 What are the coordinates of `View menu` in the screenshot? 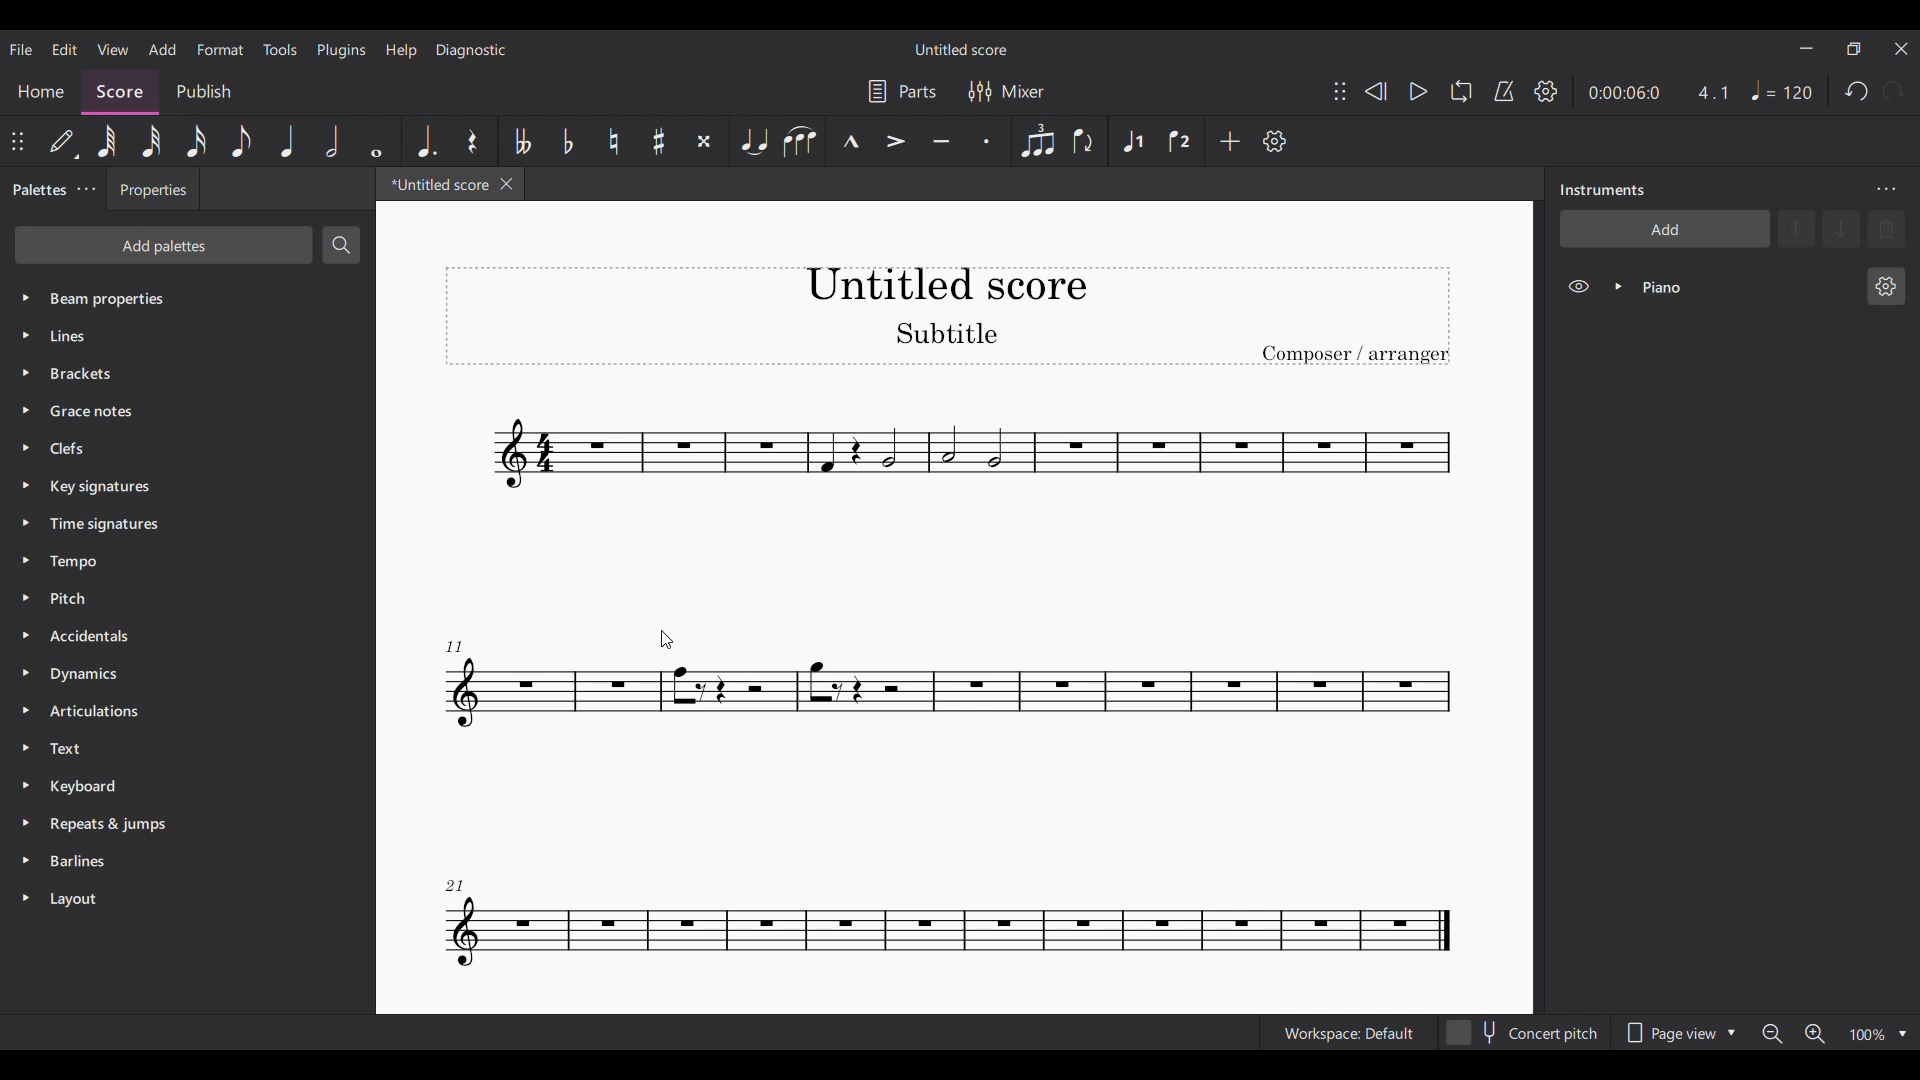 It's located at (112, 49).